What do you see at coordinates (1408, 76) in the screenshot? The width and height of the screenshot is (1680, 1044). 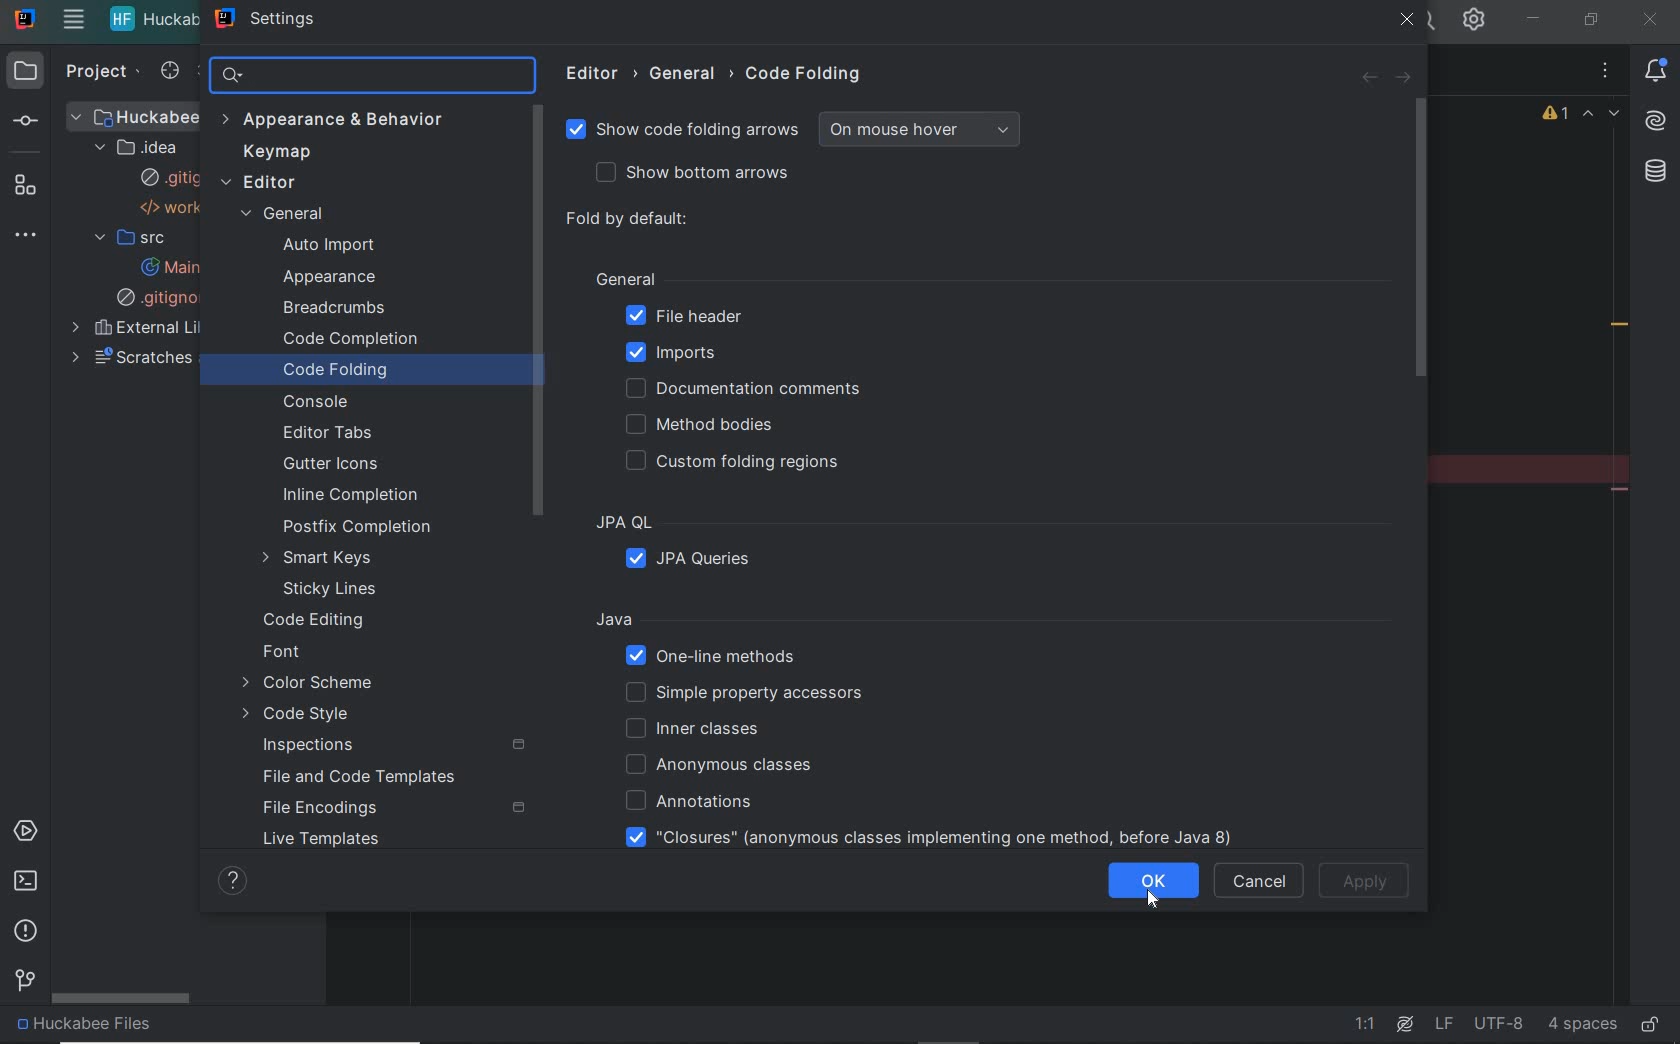 I see `forward` at bounding box center [1408, 76].